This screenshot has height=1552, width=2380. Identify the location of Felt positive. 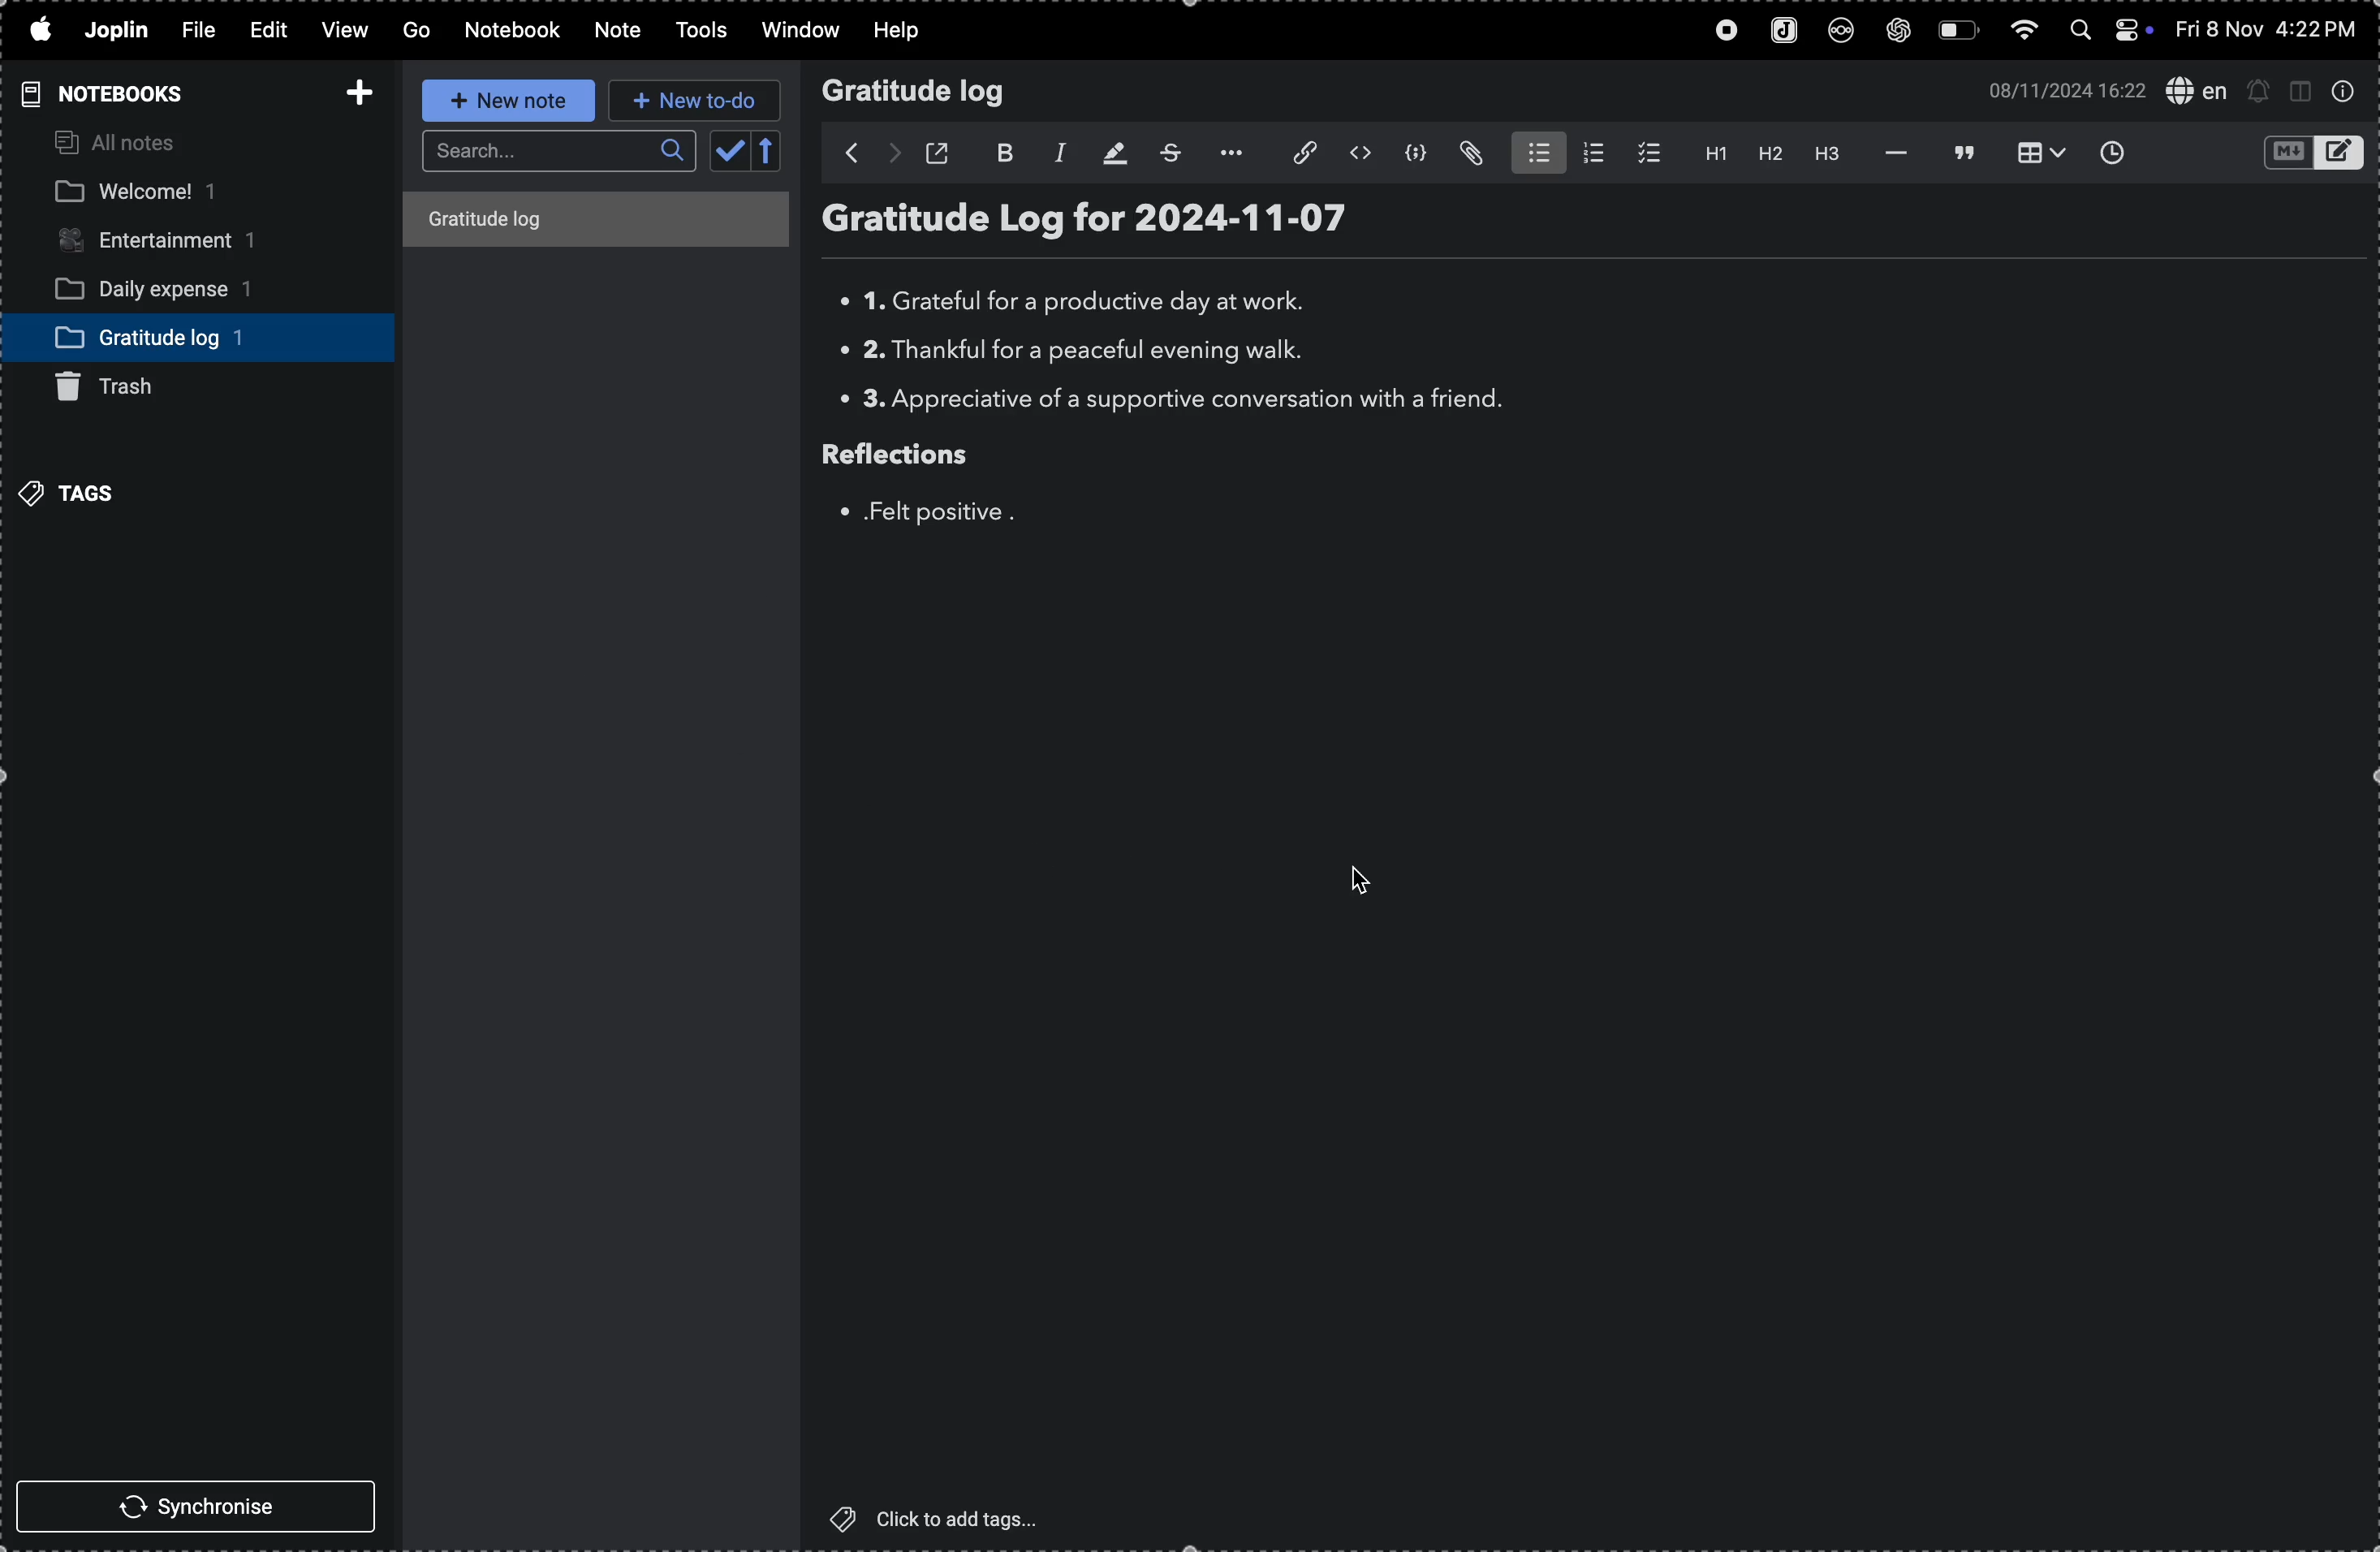
(926, 512).